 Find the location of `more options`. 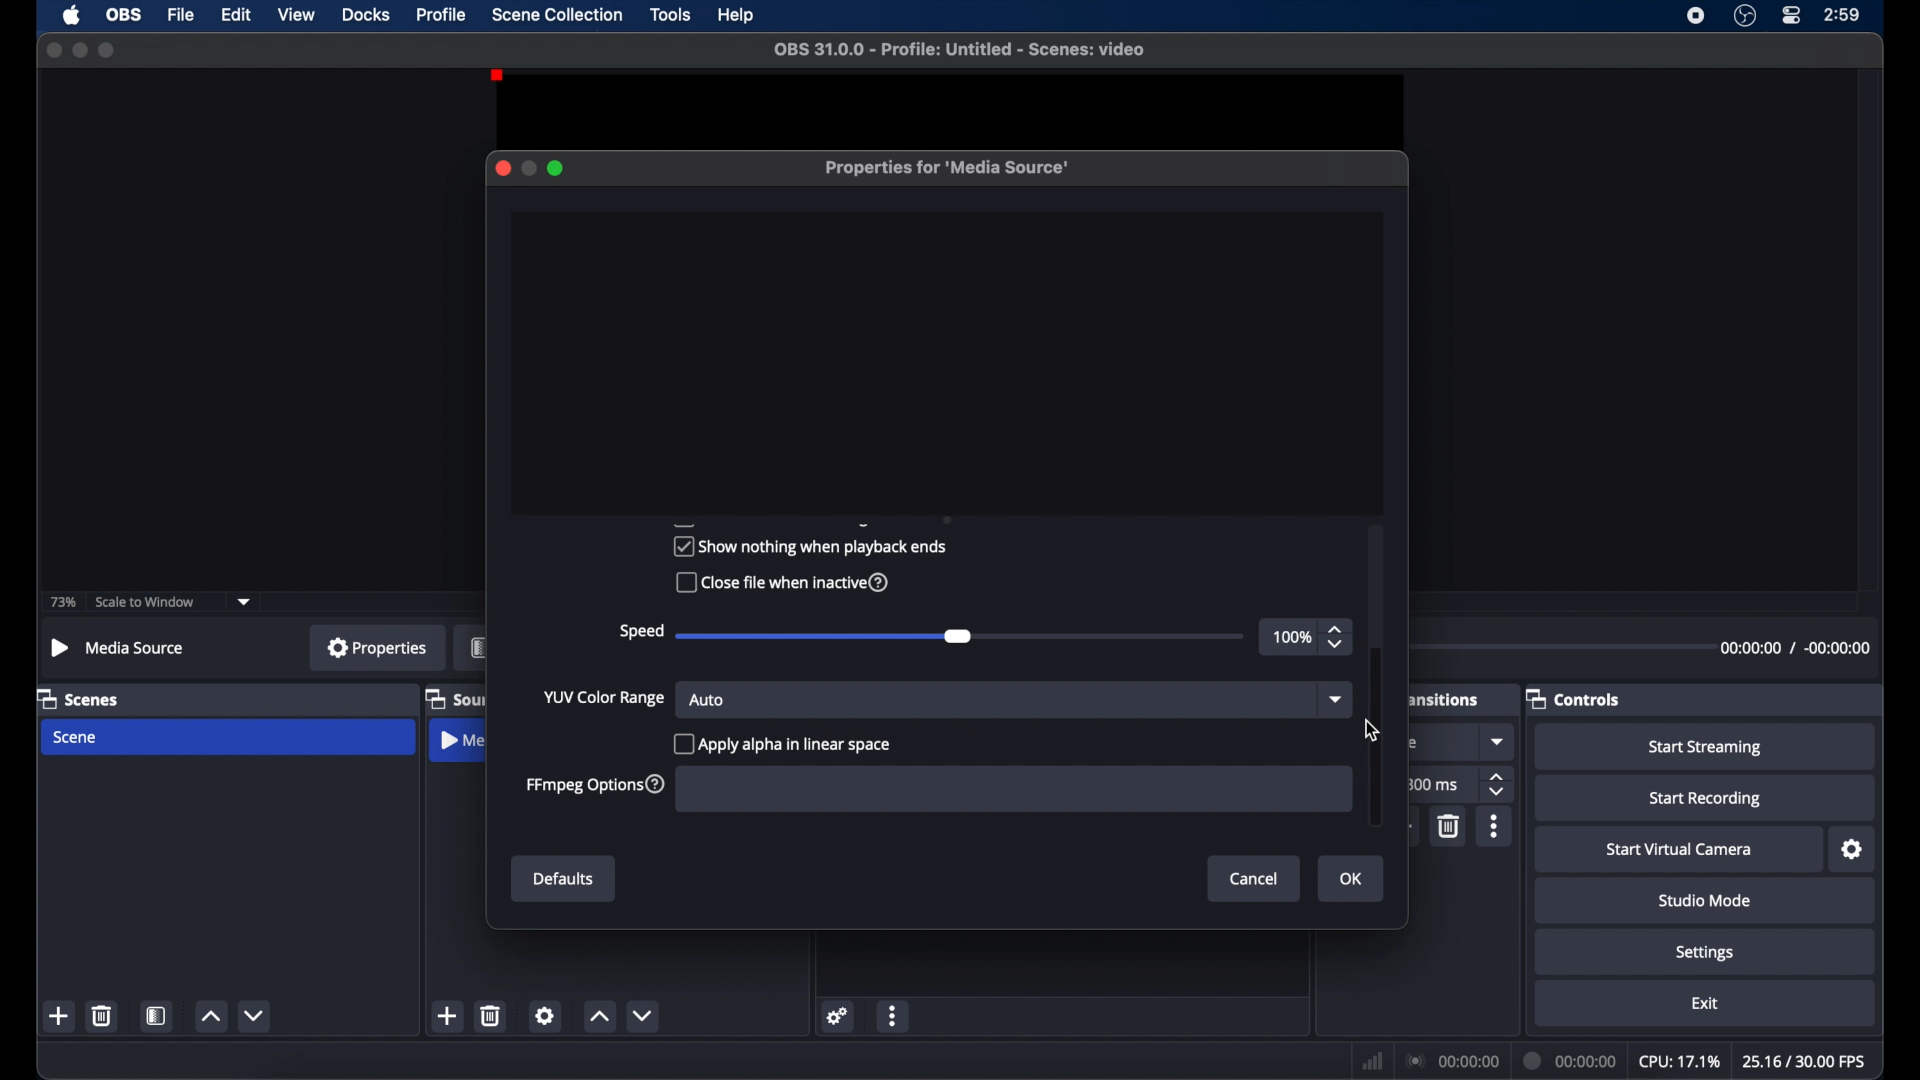

more options is located at coordinates (893, 1015).